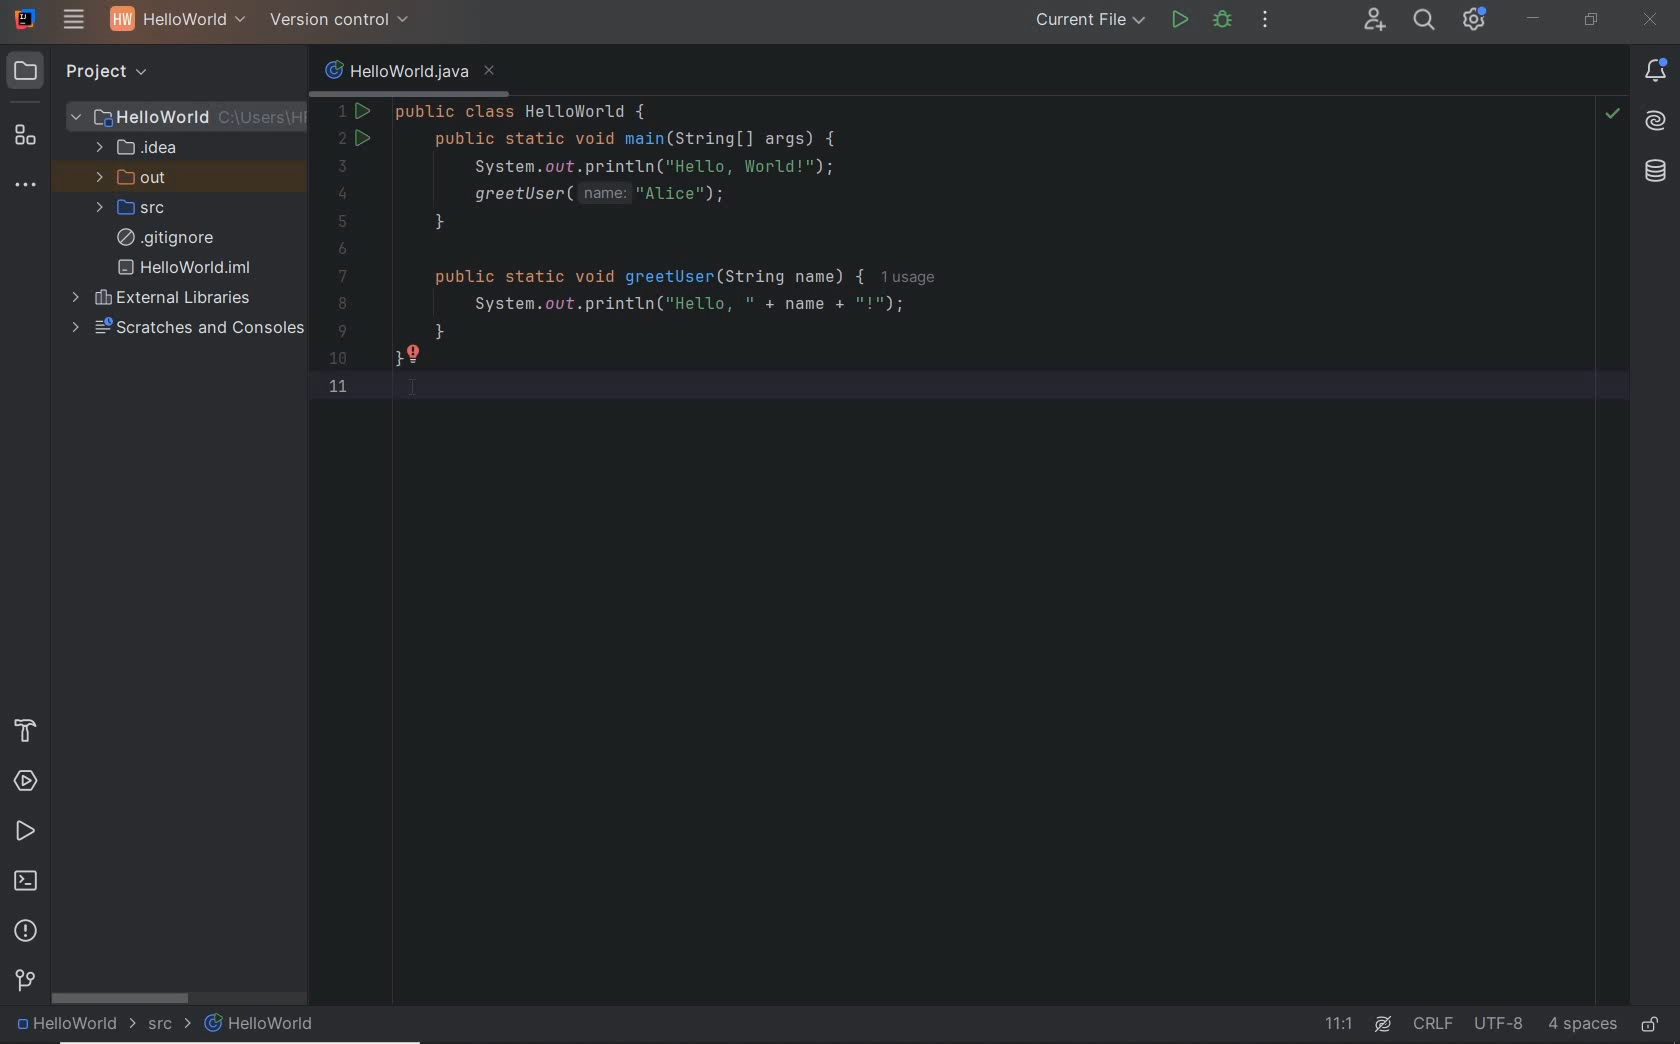 This screenshot has width=1680, height=1044. What do you see at coordinates (1088, 19) in the screenshot?
I see `current file` at bounding box center [1088, 19].